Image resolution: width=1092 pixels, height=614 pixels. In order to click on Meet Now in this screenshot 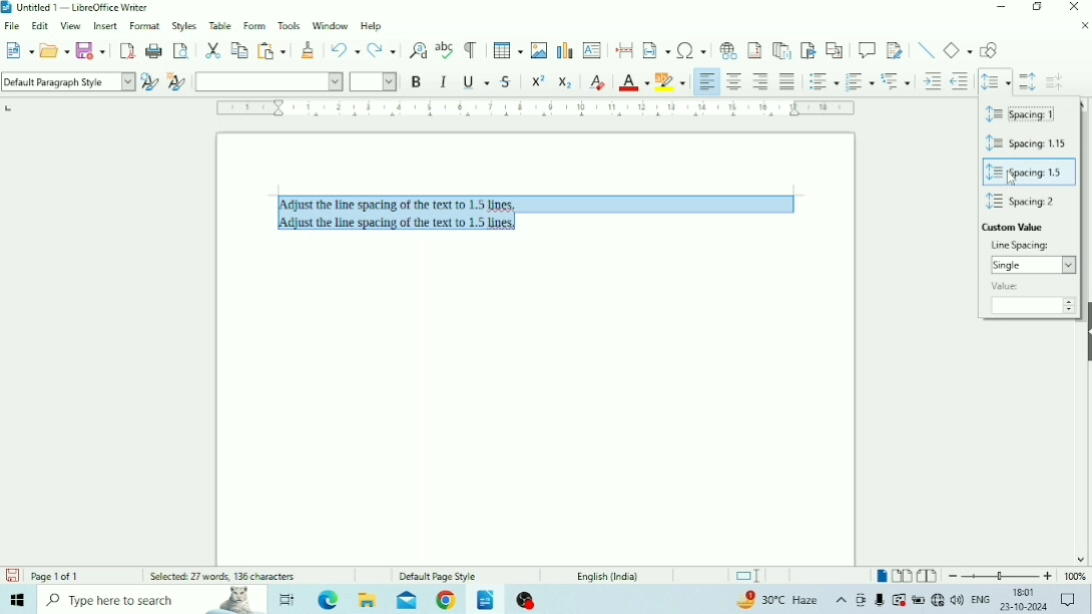, I will do `click(862, 600)`.